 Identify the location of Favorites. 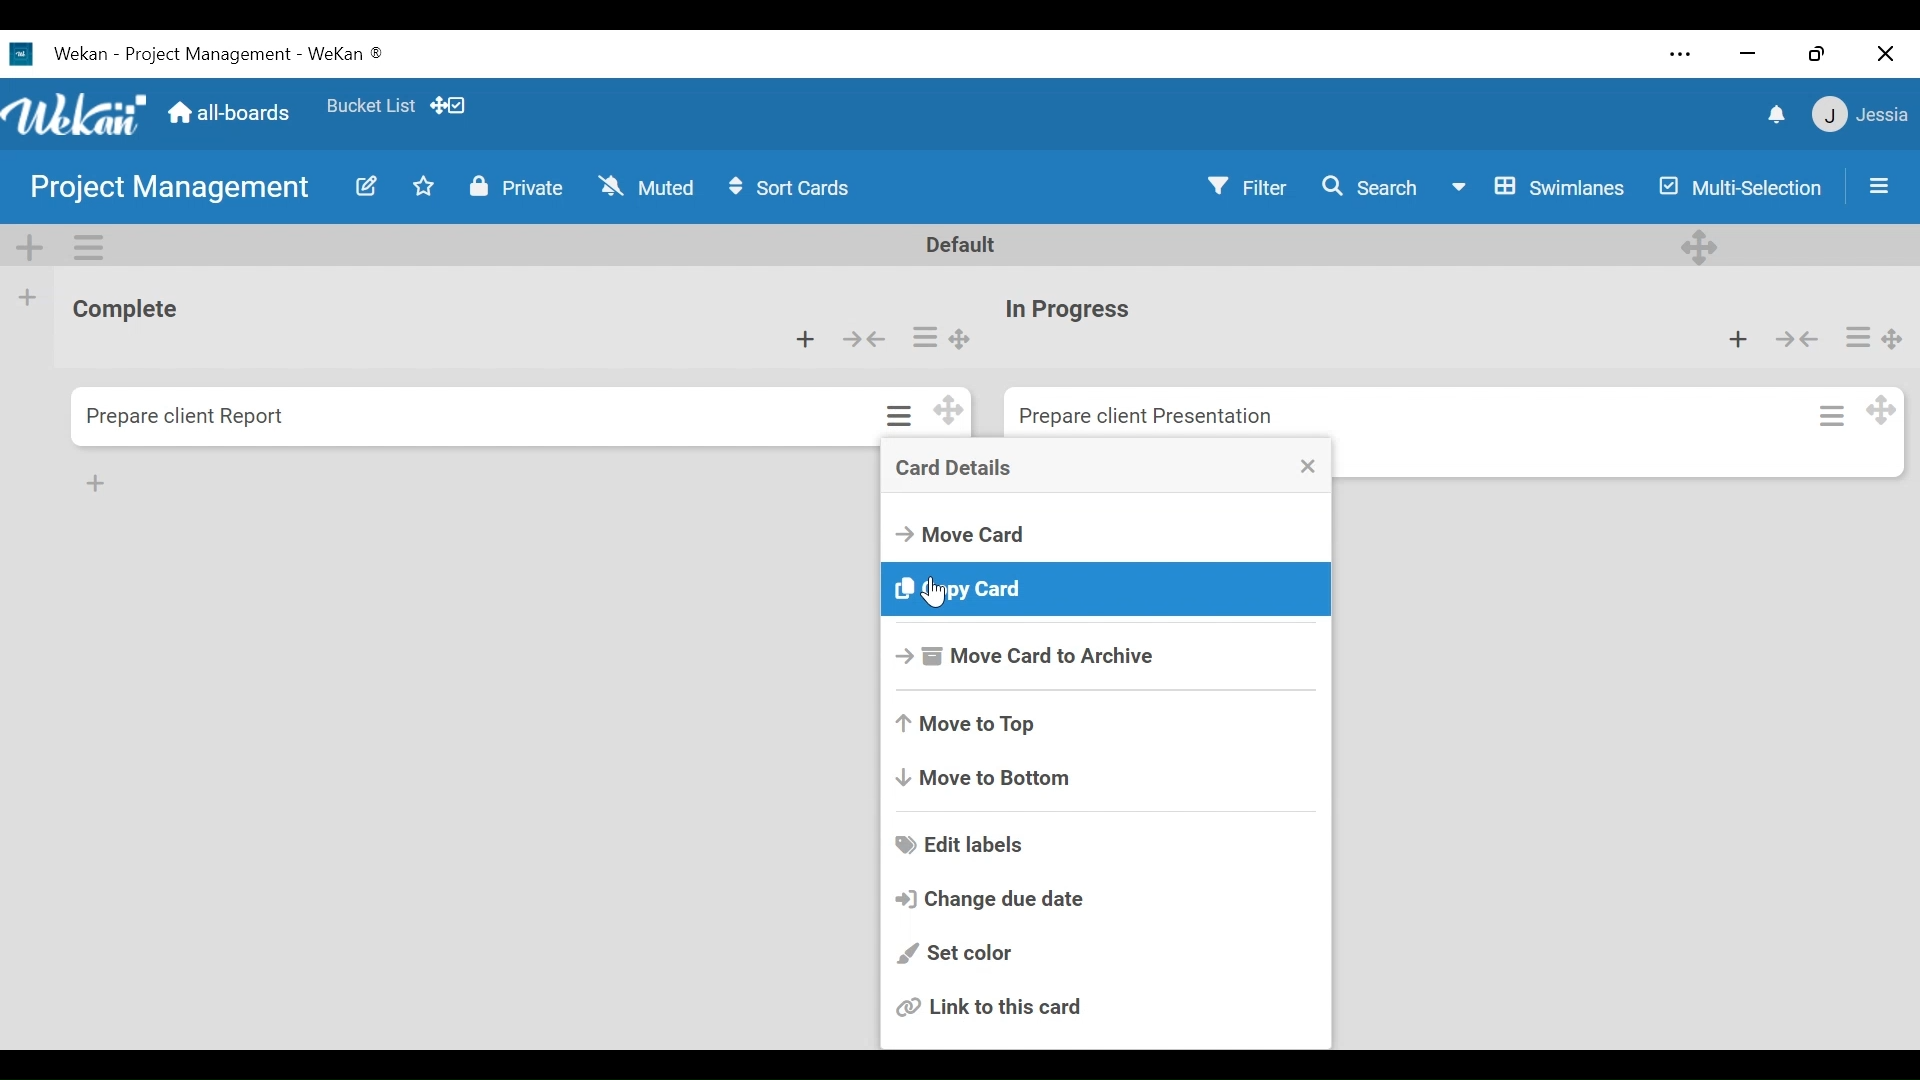
(374, 106).